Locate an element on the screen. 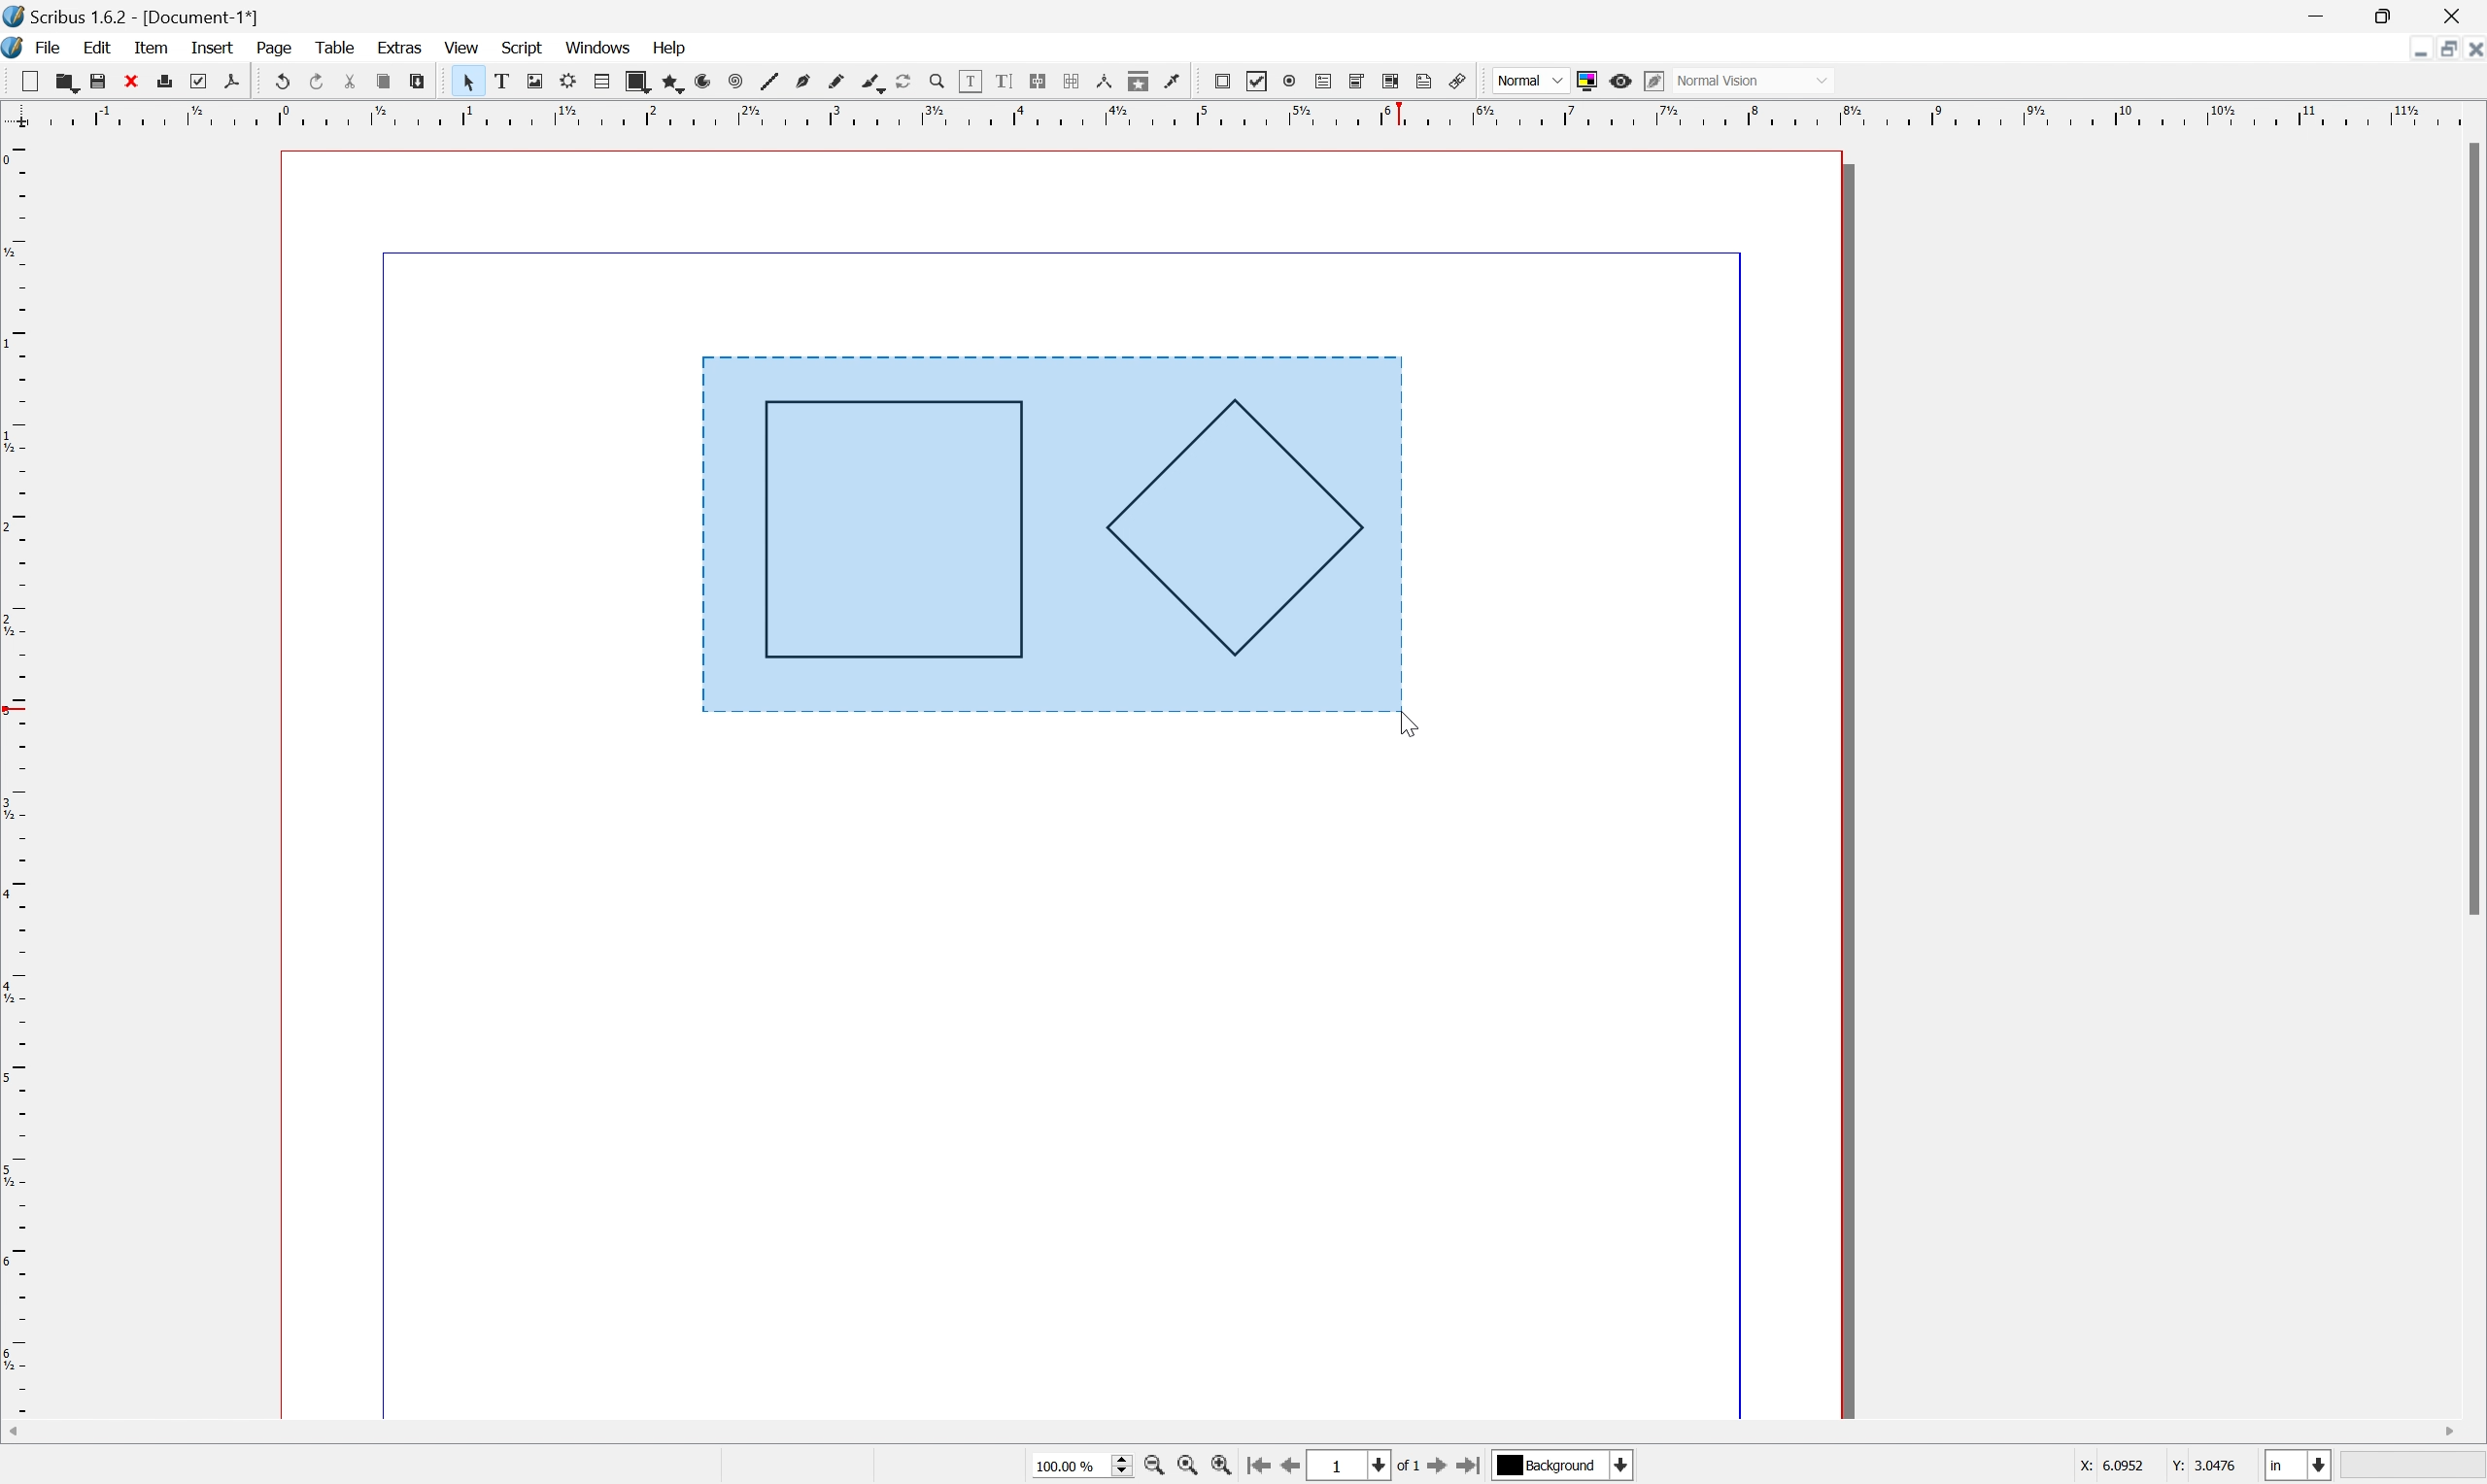 This screenshot has width=2487, height=1484. Link annotation is located at coordinates (1459, 81).